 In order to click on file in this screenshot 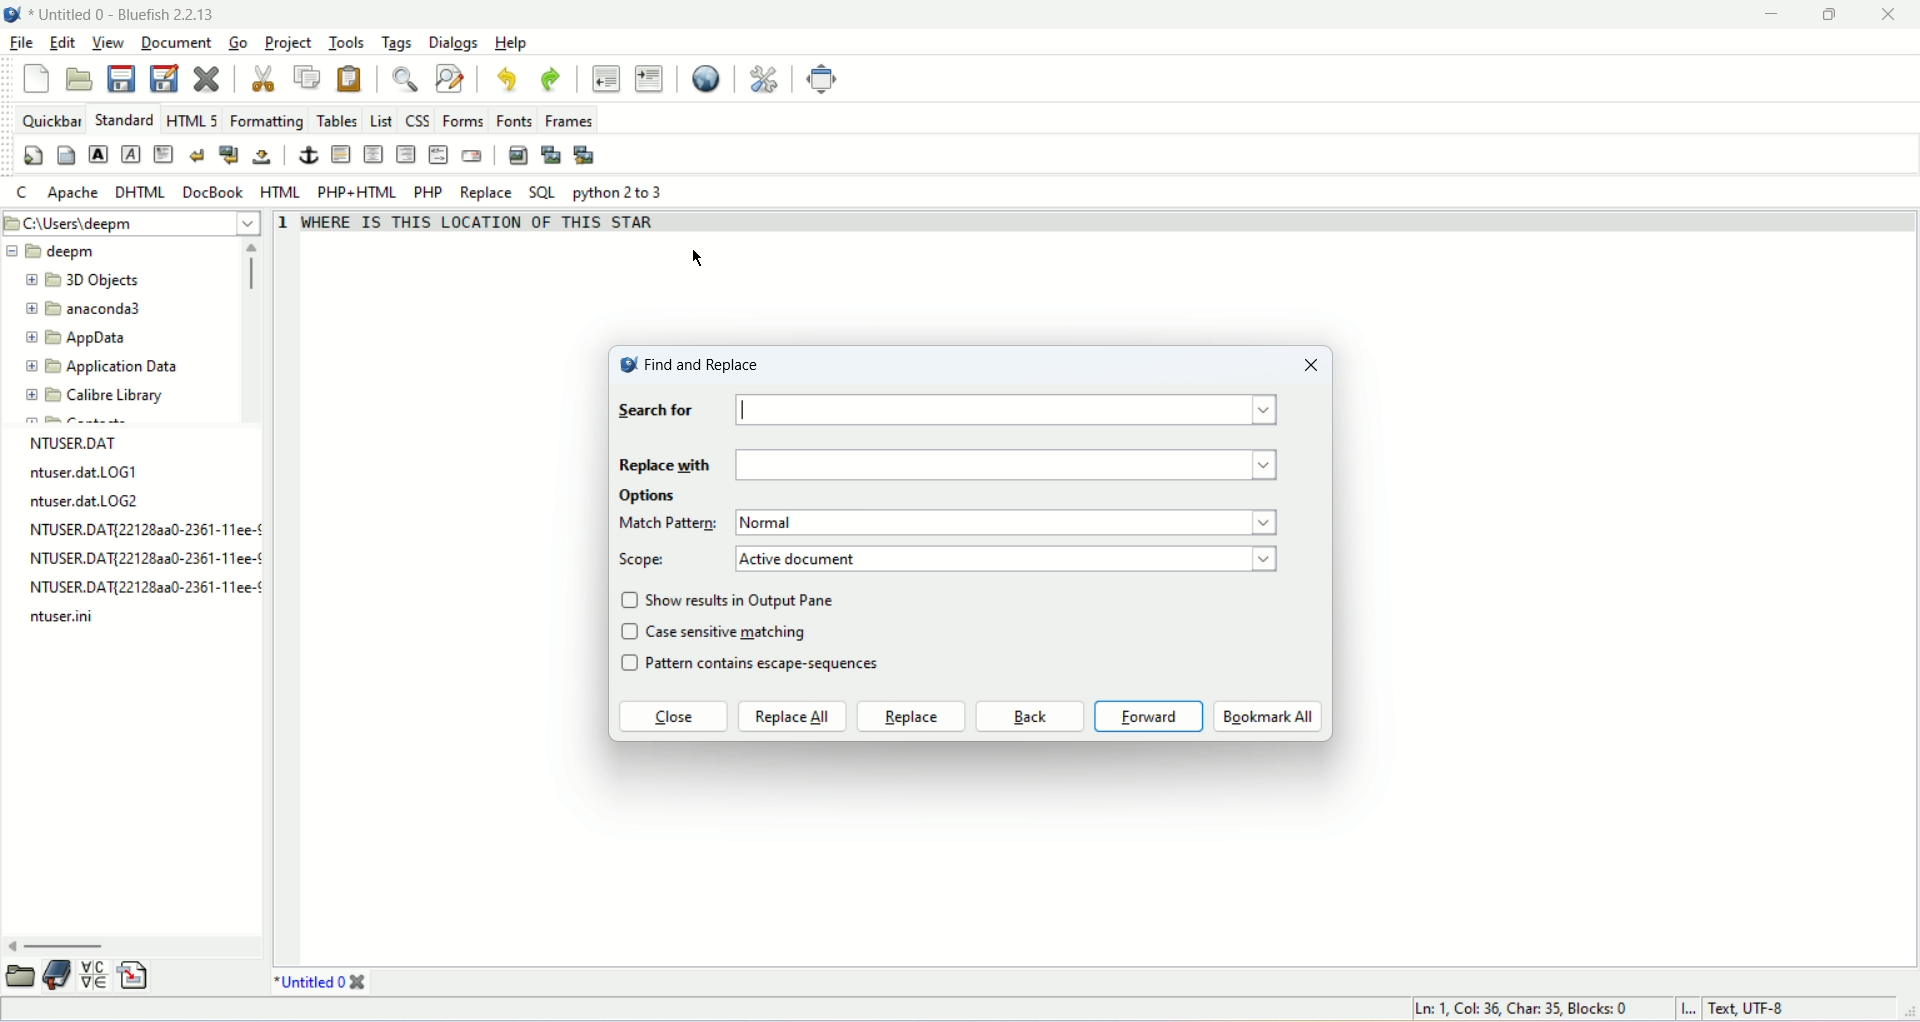, I will do `click(19, 42)`.